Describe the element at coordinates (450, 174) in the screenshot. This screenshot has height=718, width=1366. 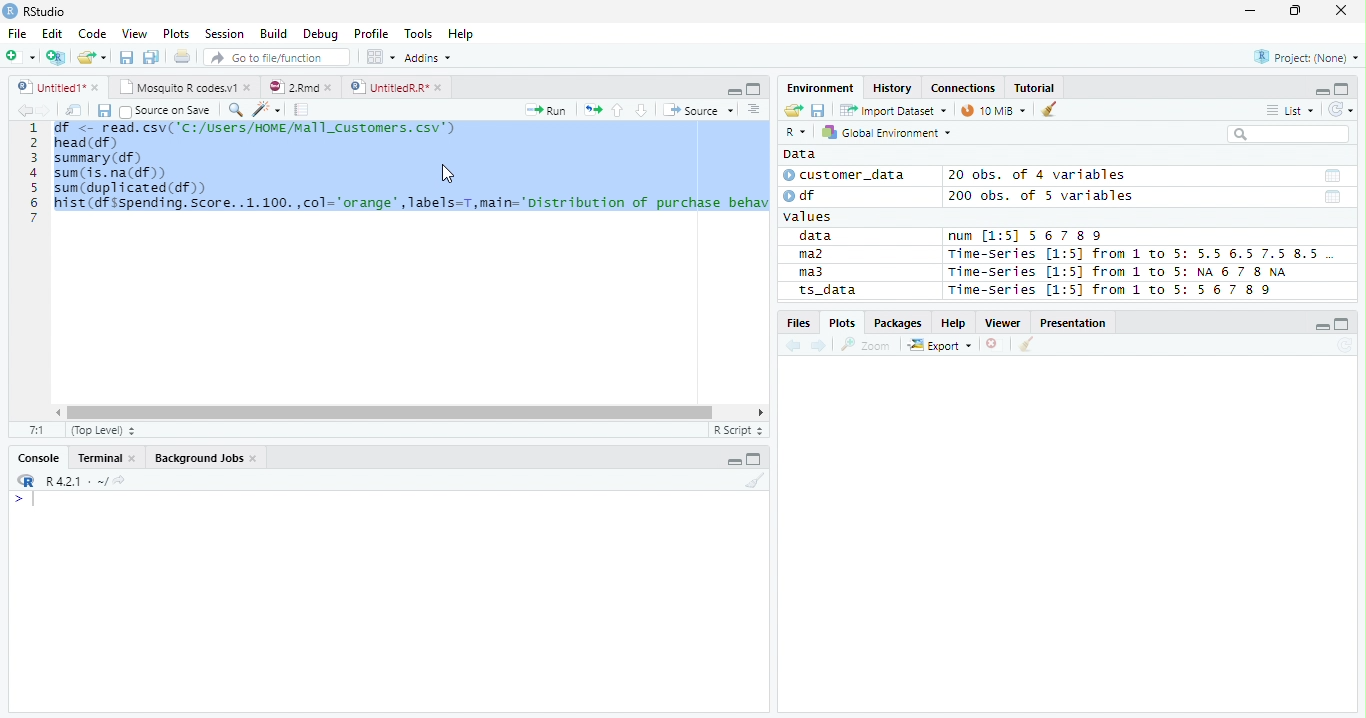
I see `Cursor` at that location.